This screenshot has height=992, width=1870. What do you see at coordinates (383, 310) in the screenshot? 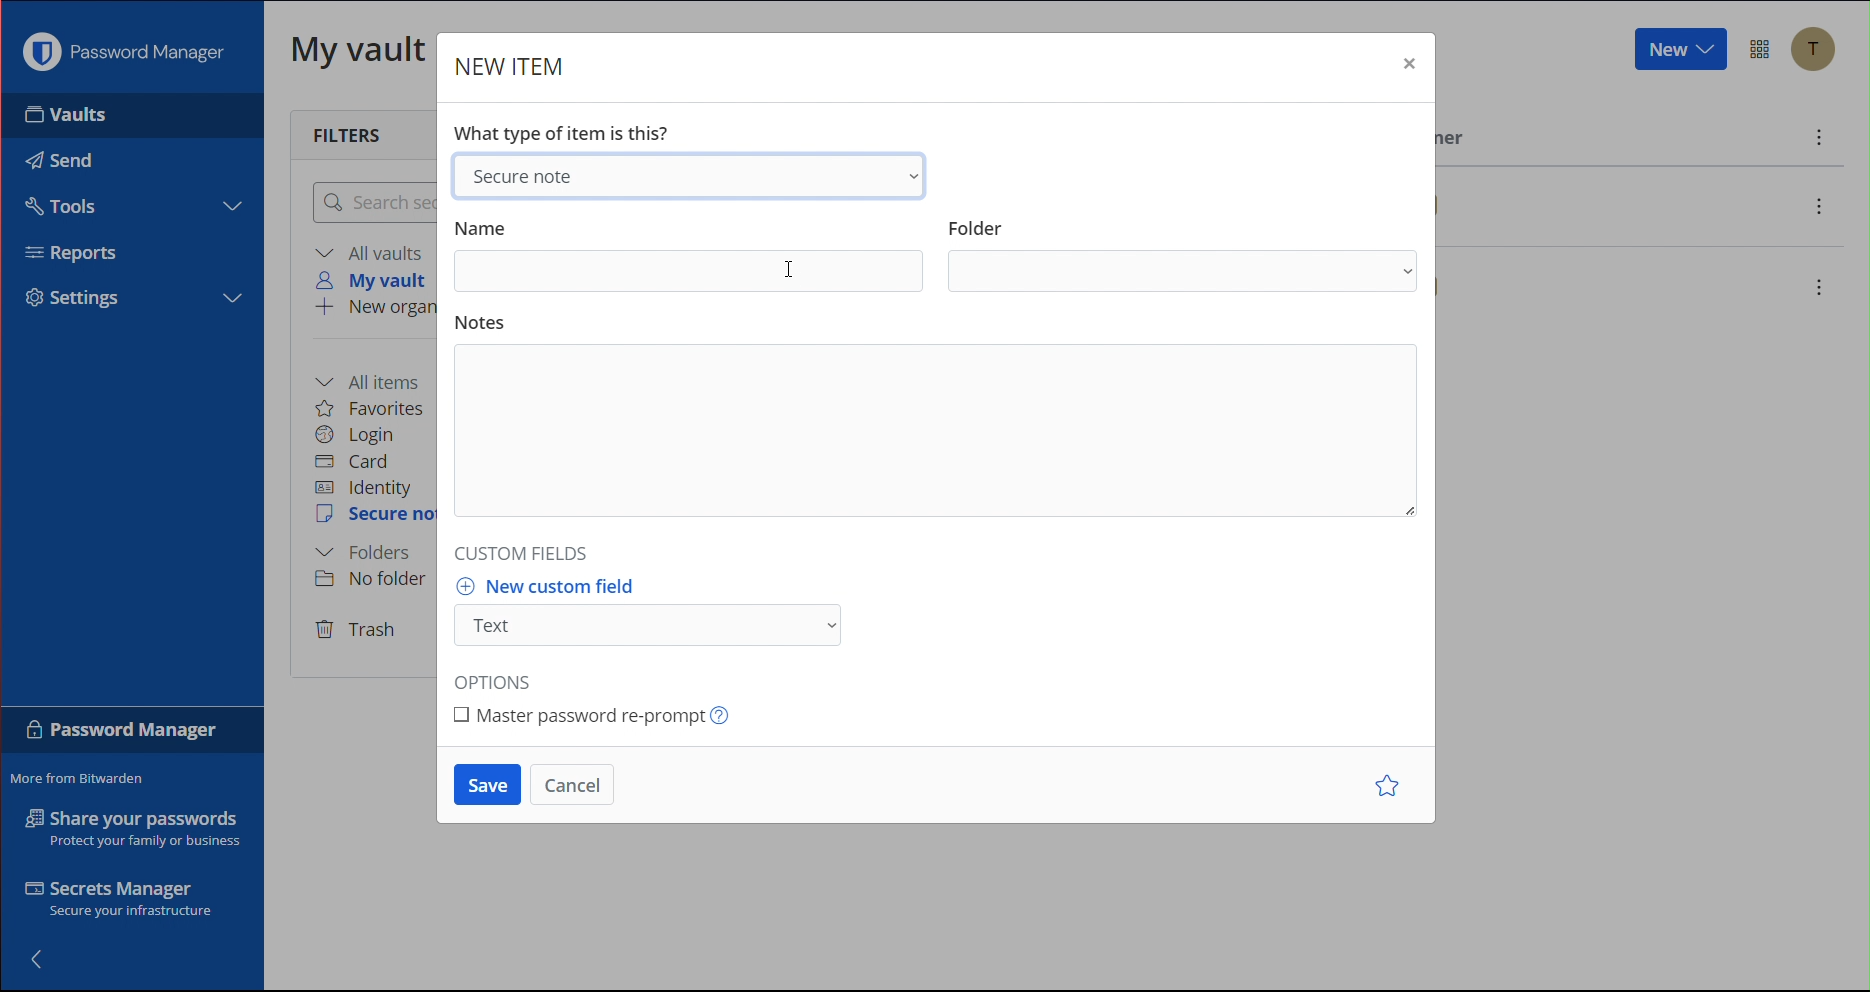
I see `New organization` at bounding box center [383, 310].